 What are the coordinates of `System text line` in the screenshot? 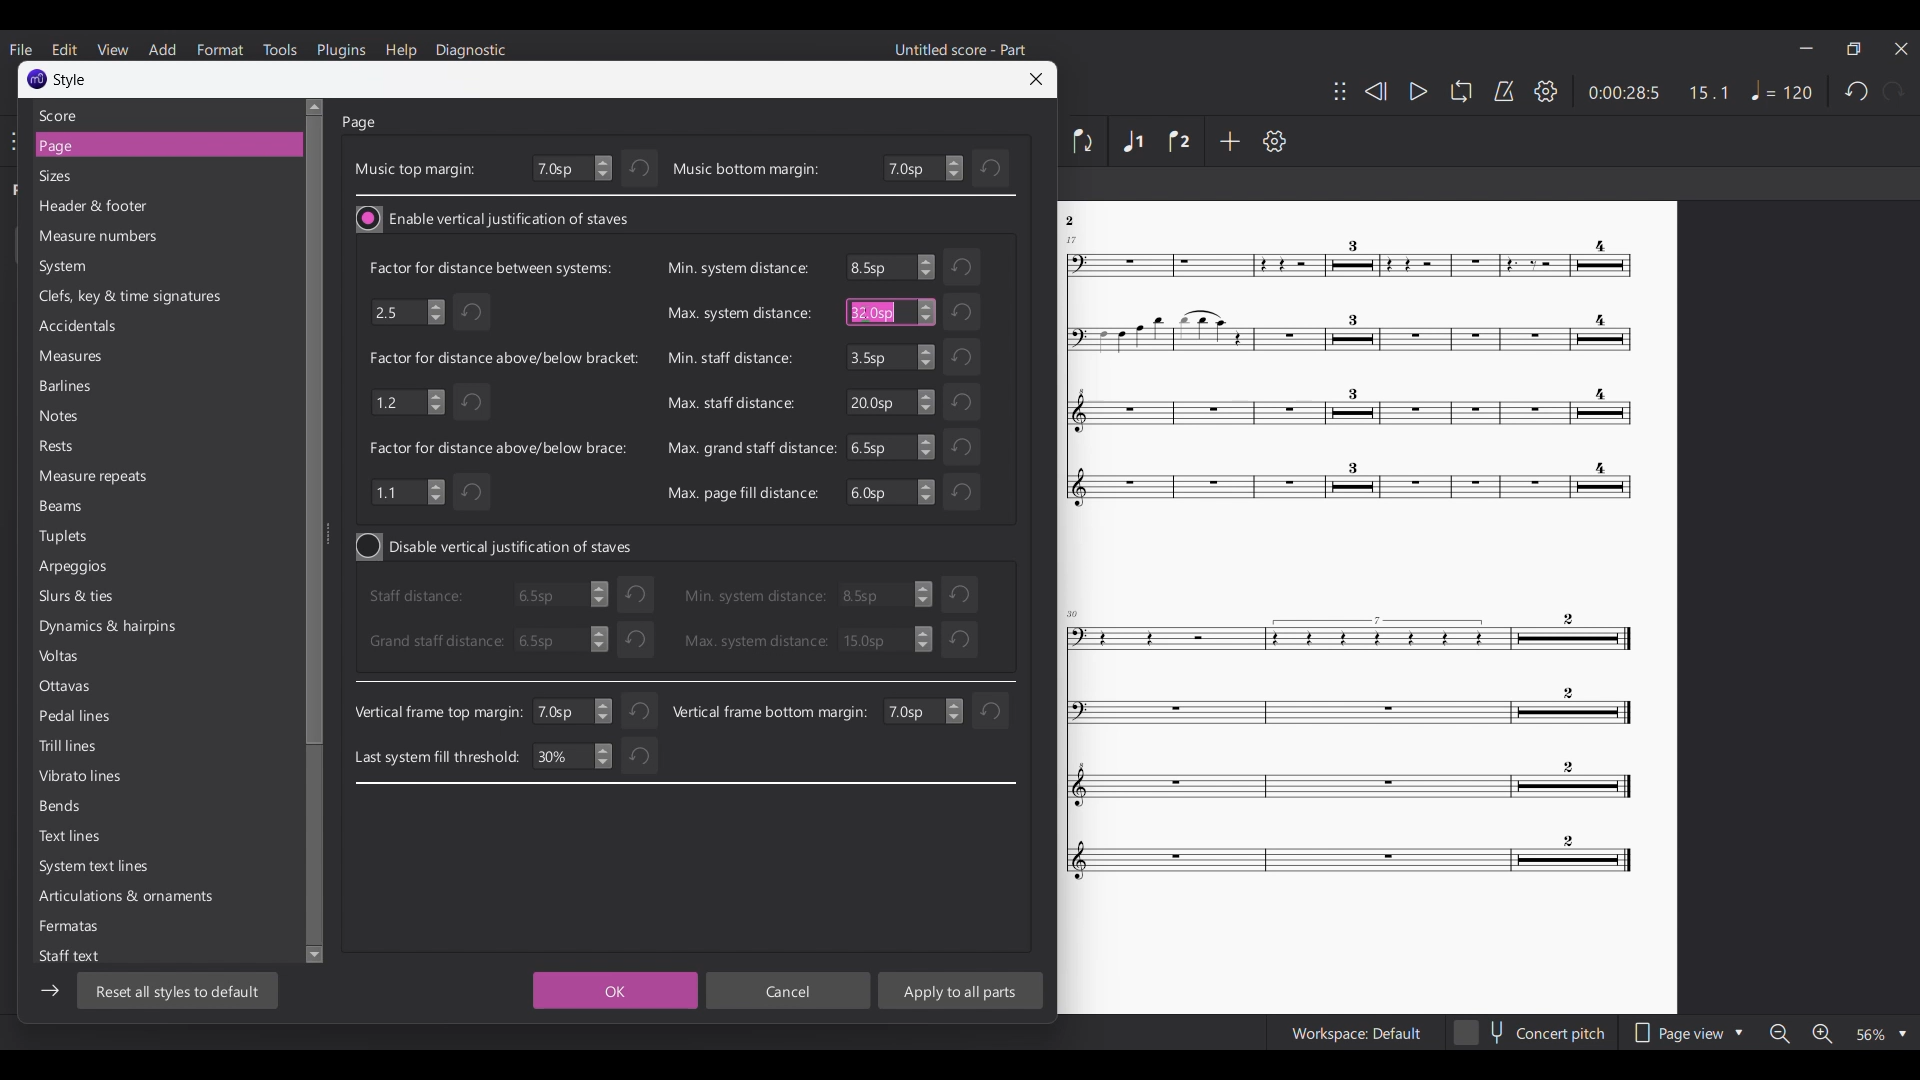 It's located at (100, 869).